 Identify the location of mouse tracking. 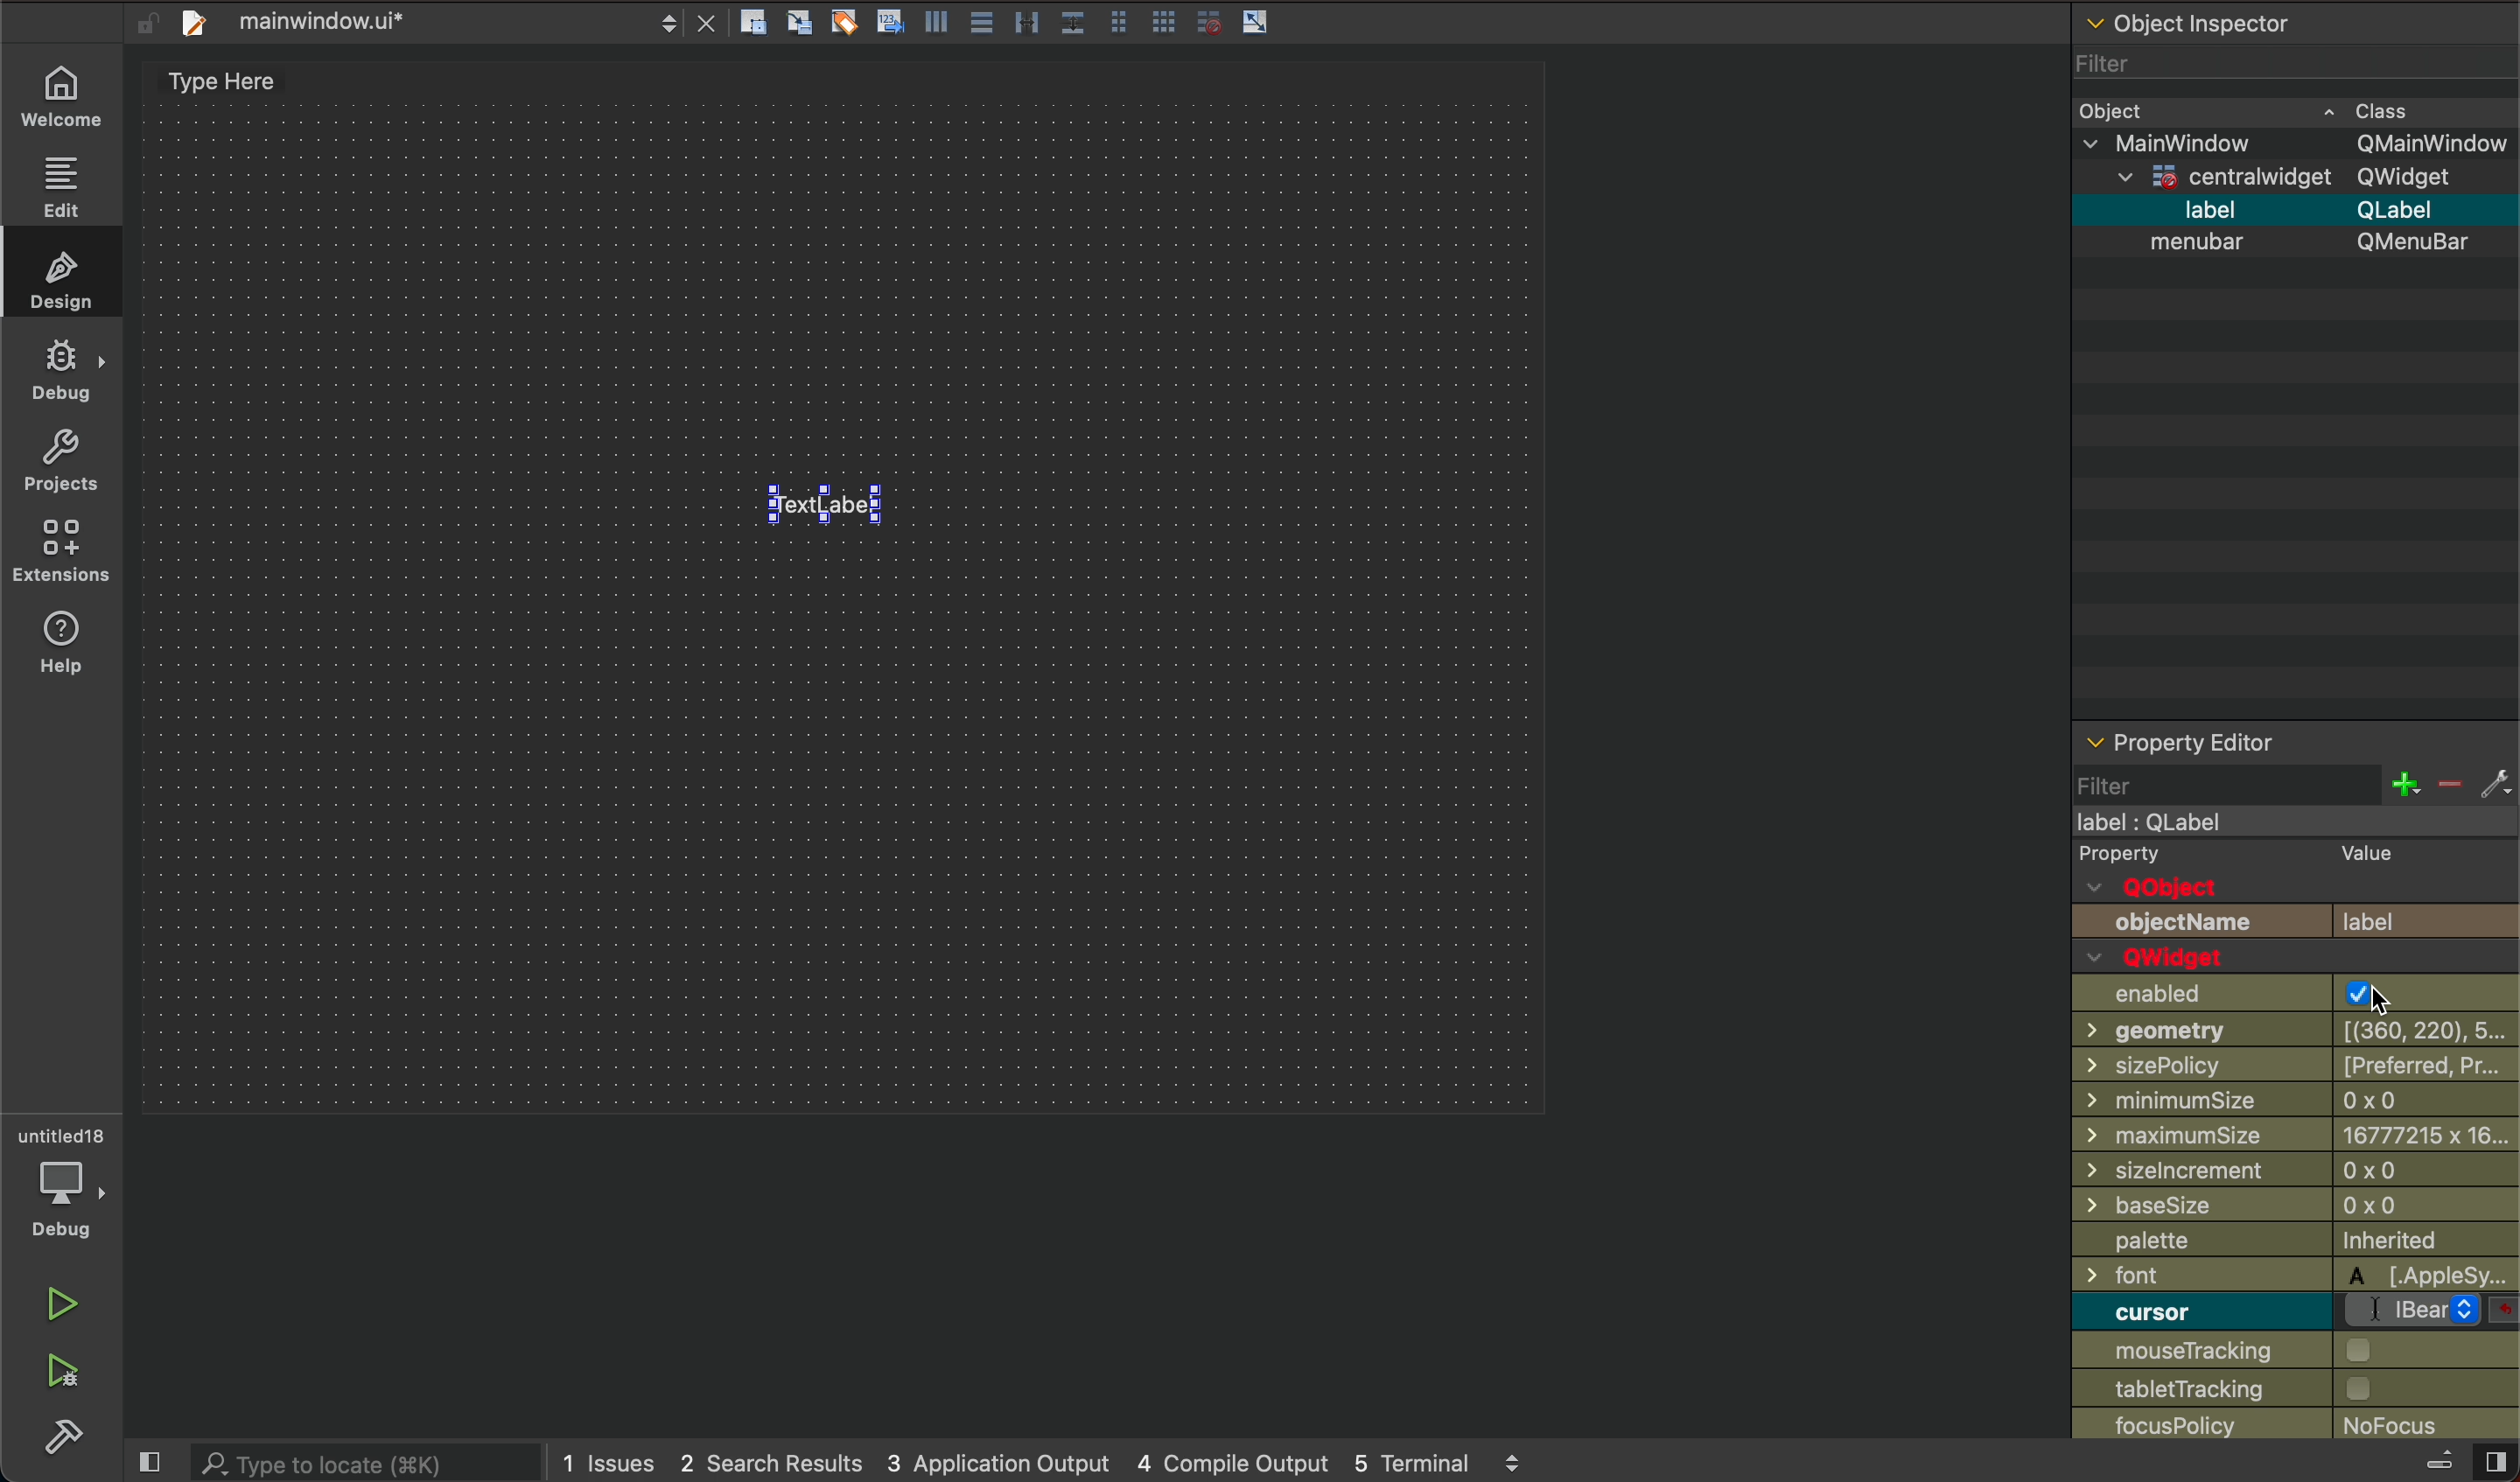
(2194, 1352).